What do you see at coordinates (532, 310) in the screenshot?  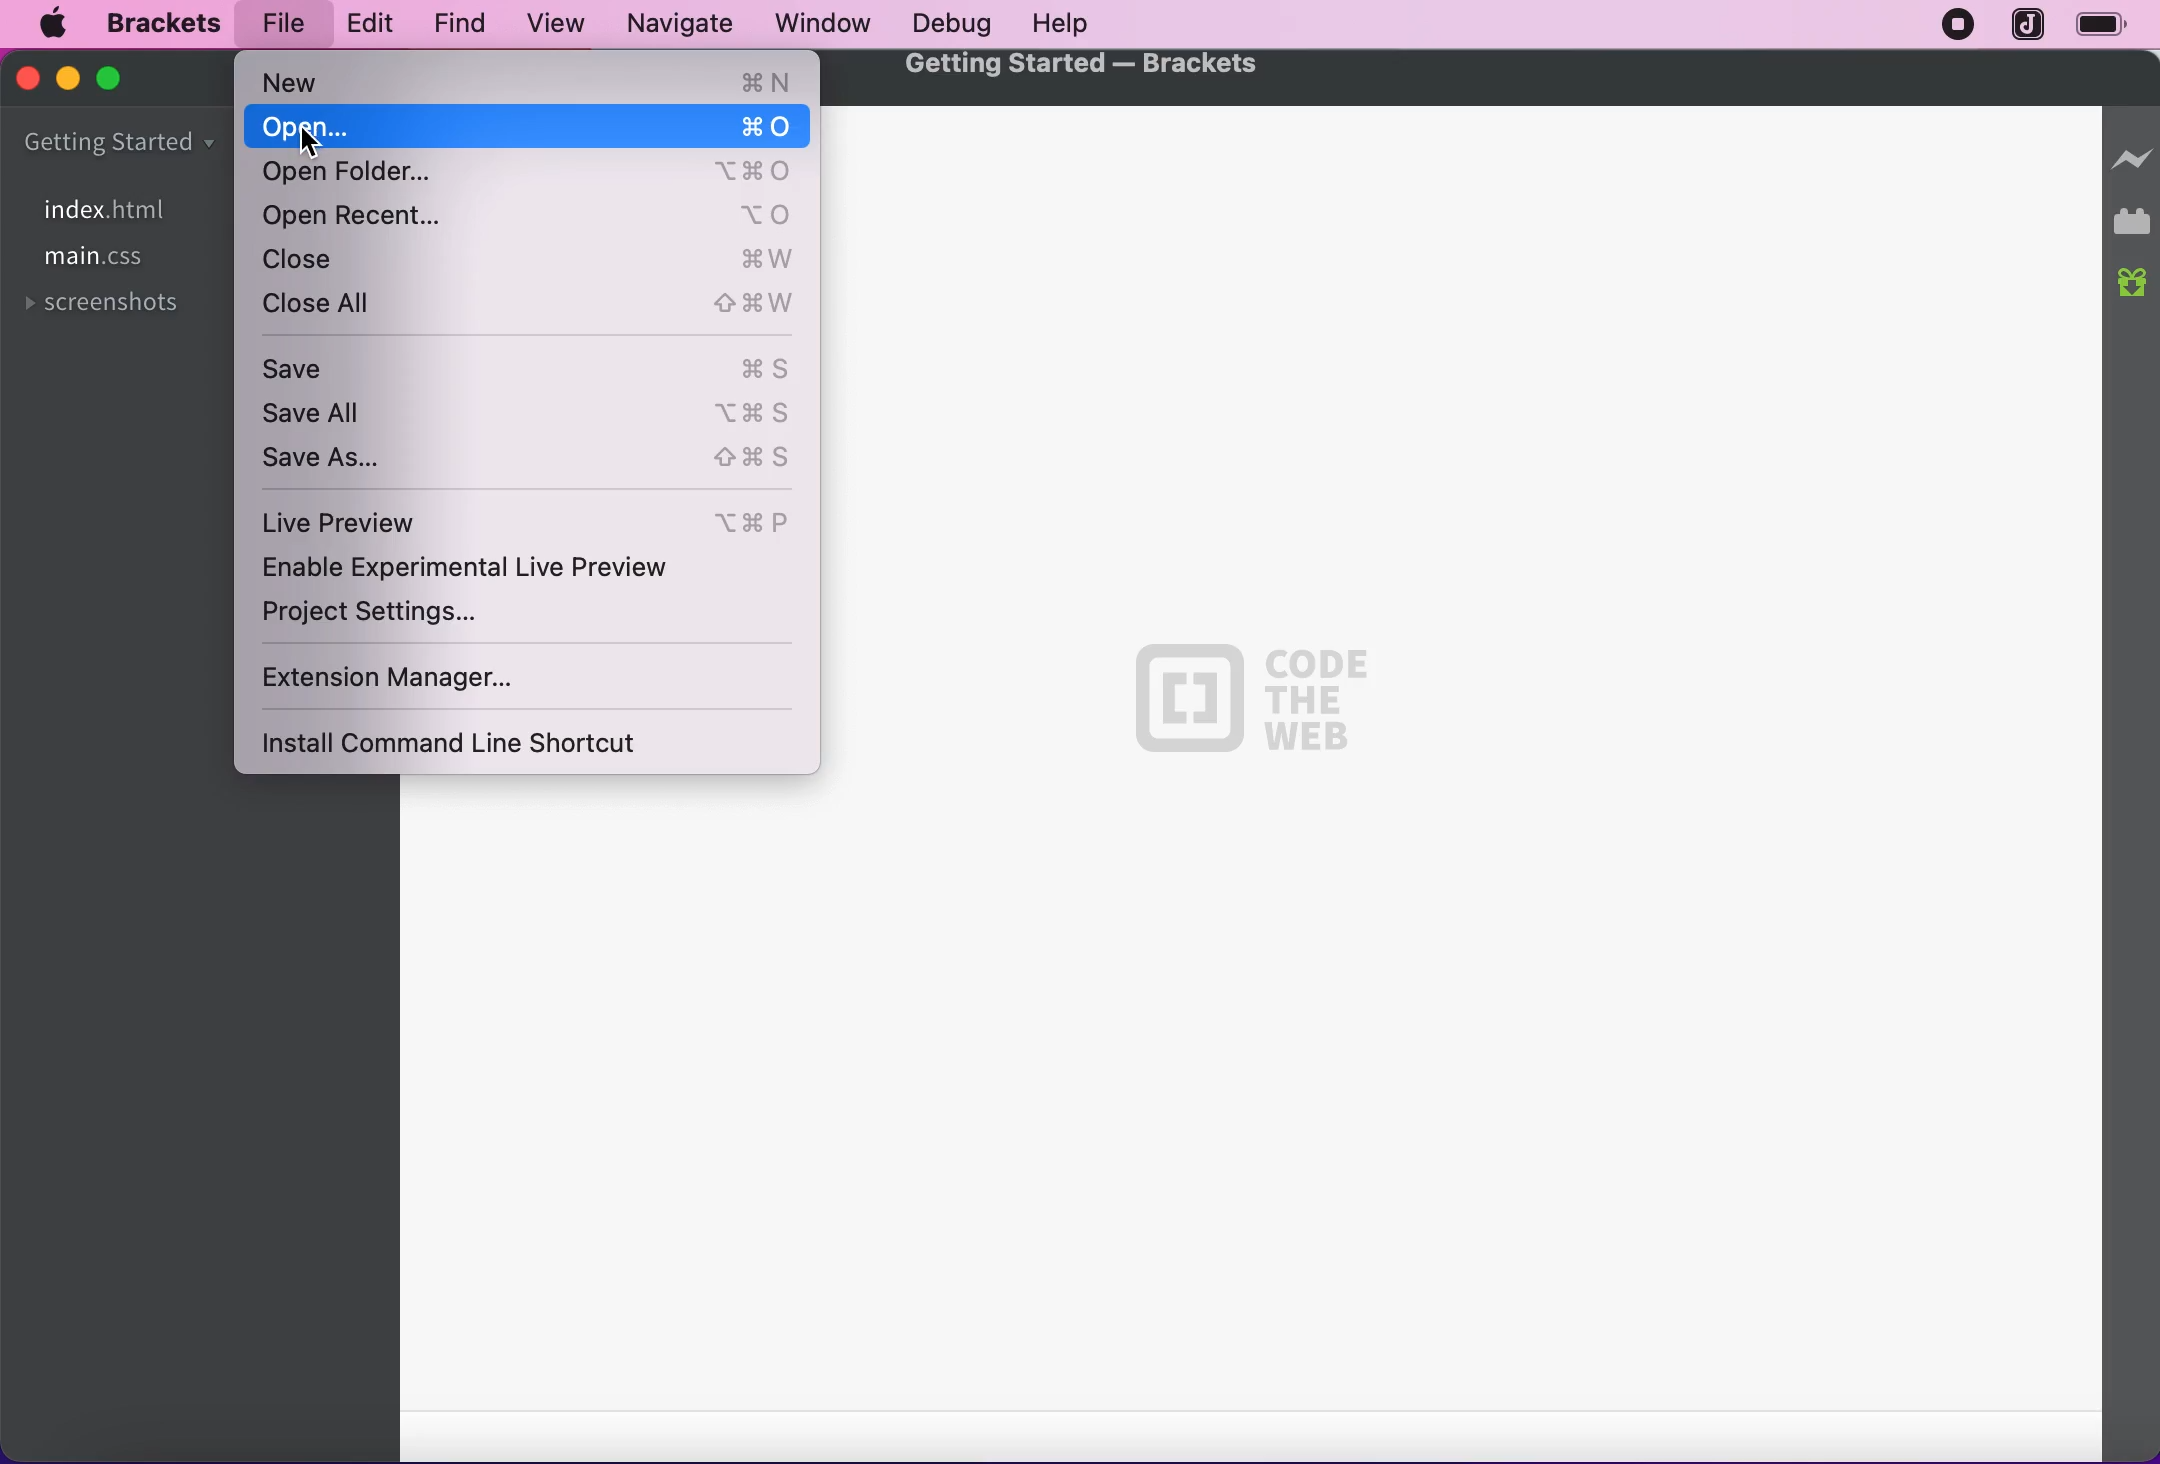 I see `close all` at bounding box center [532, 310].